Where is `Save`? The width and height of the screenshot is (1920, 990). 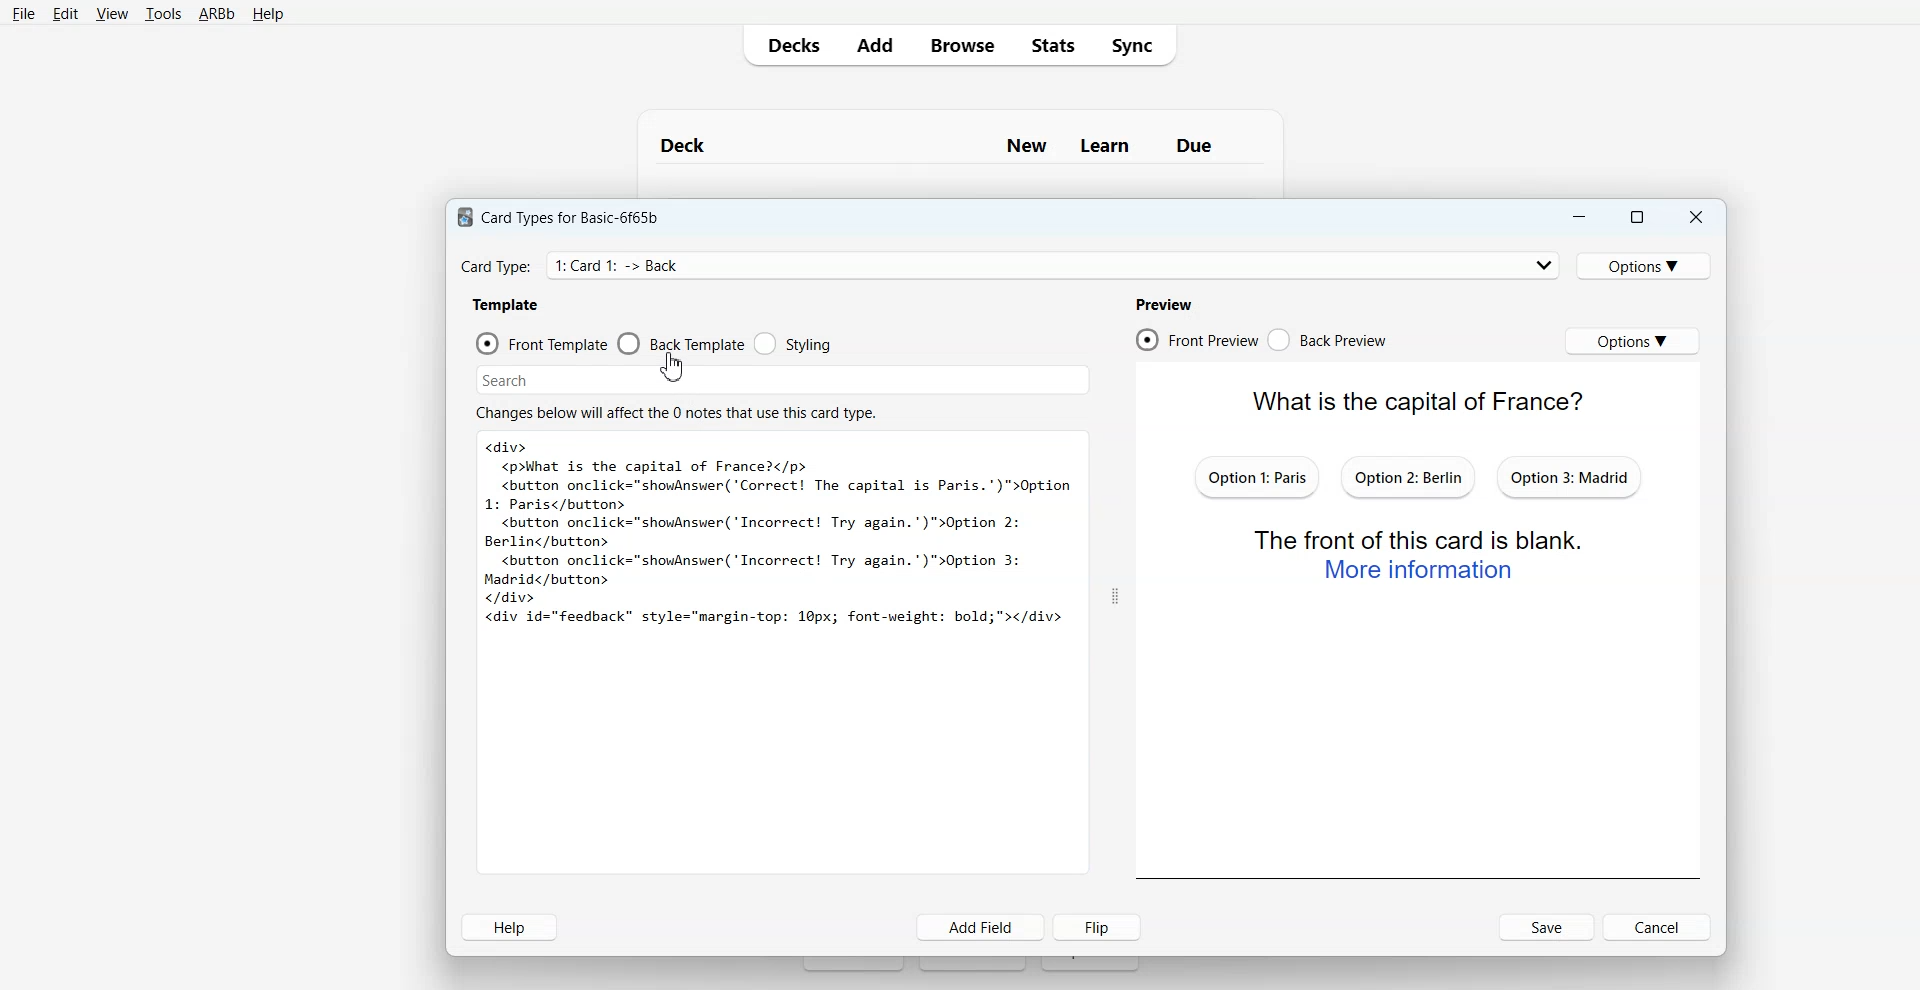
Save is located at coordinates (1546, 927).